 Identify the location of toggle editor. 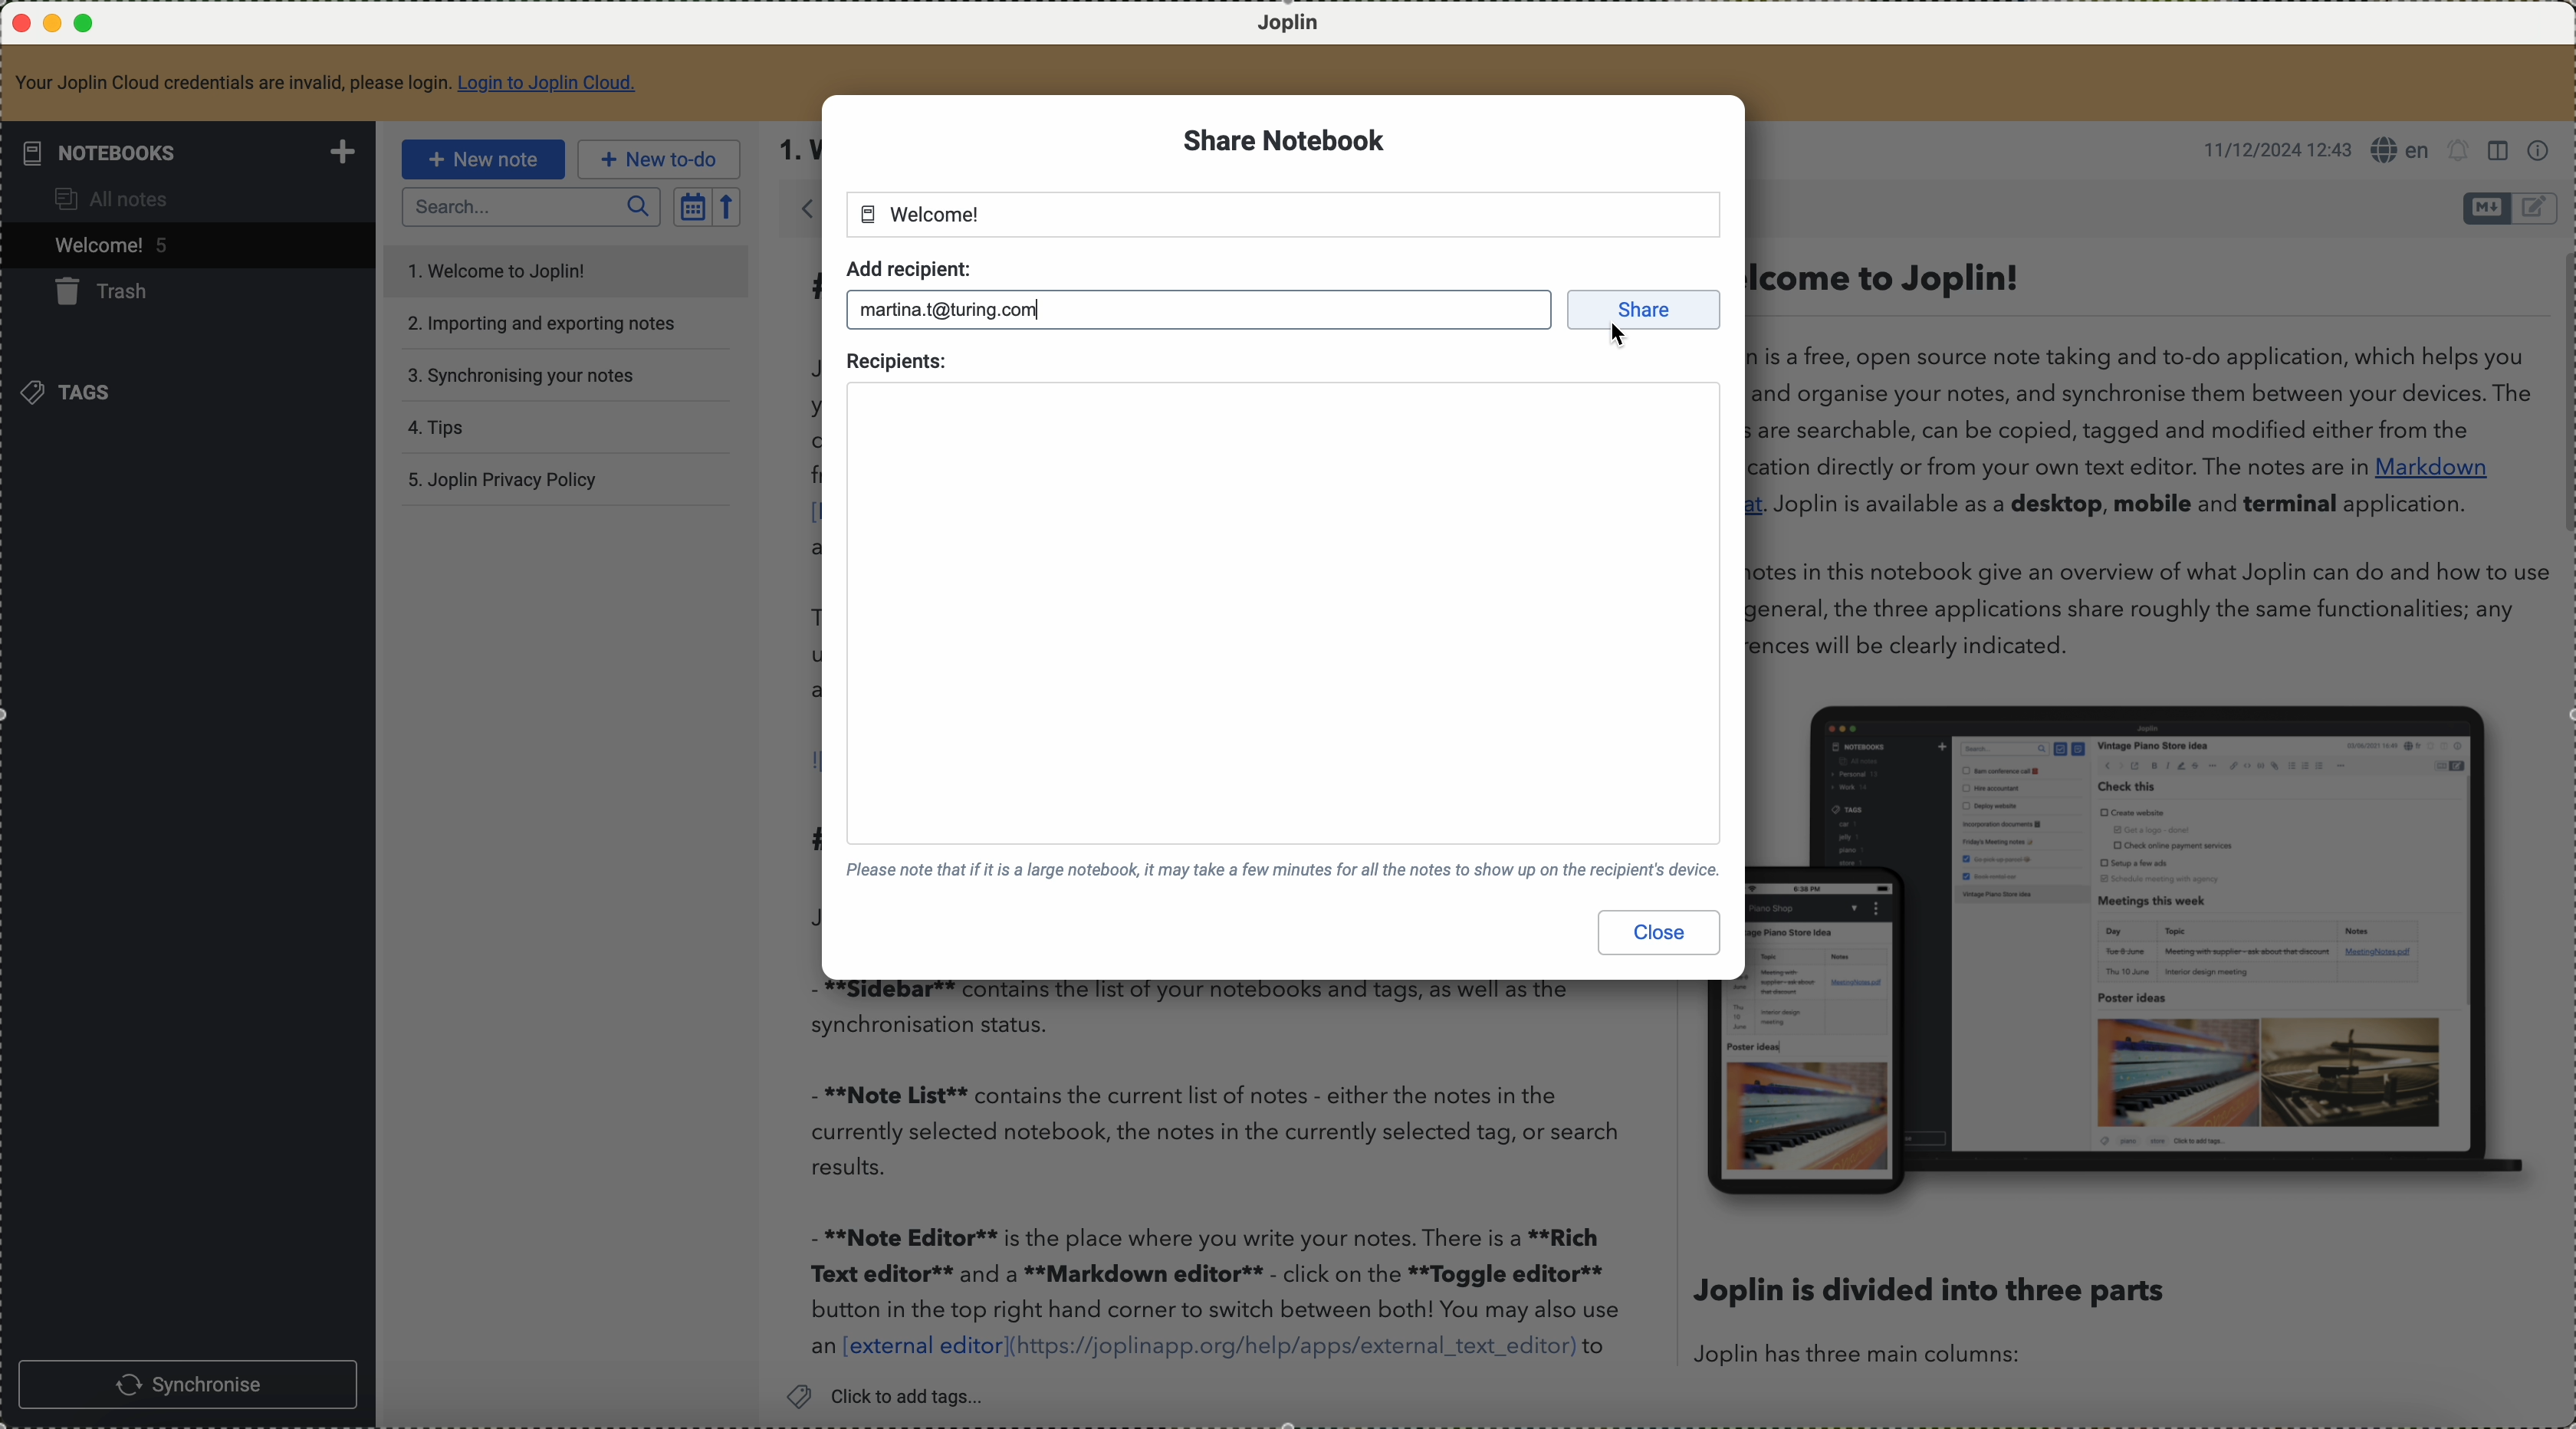
(2486, 208).